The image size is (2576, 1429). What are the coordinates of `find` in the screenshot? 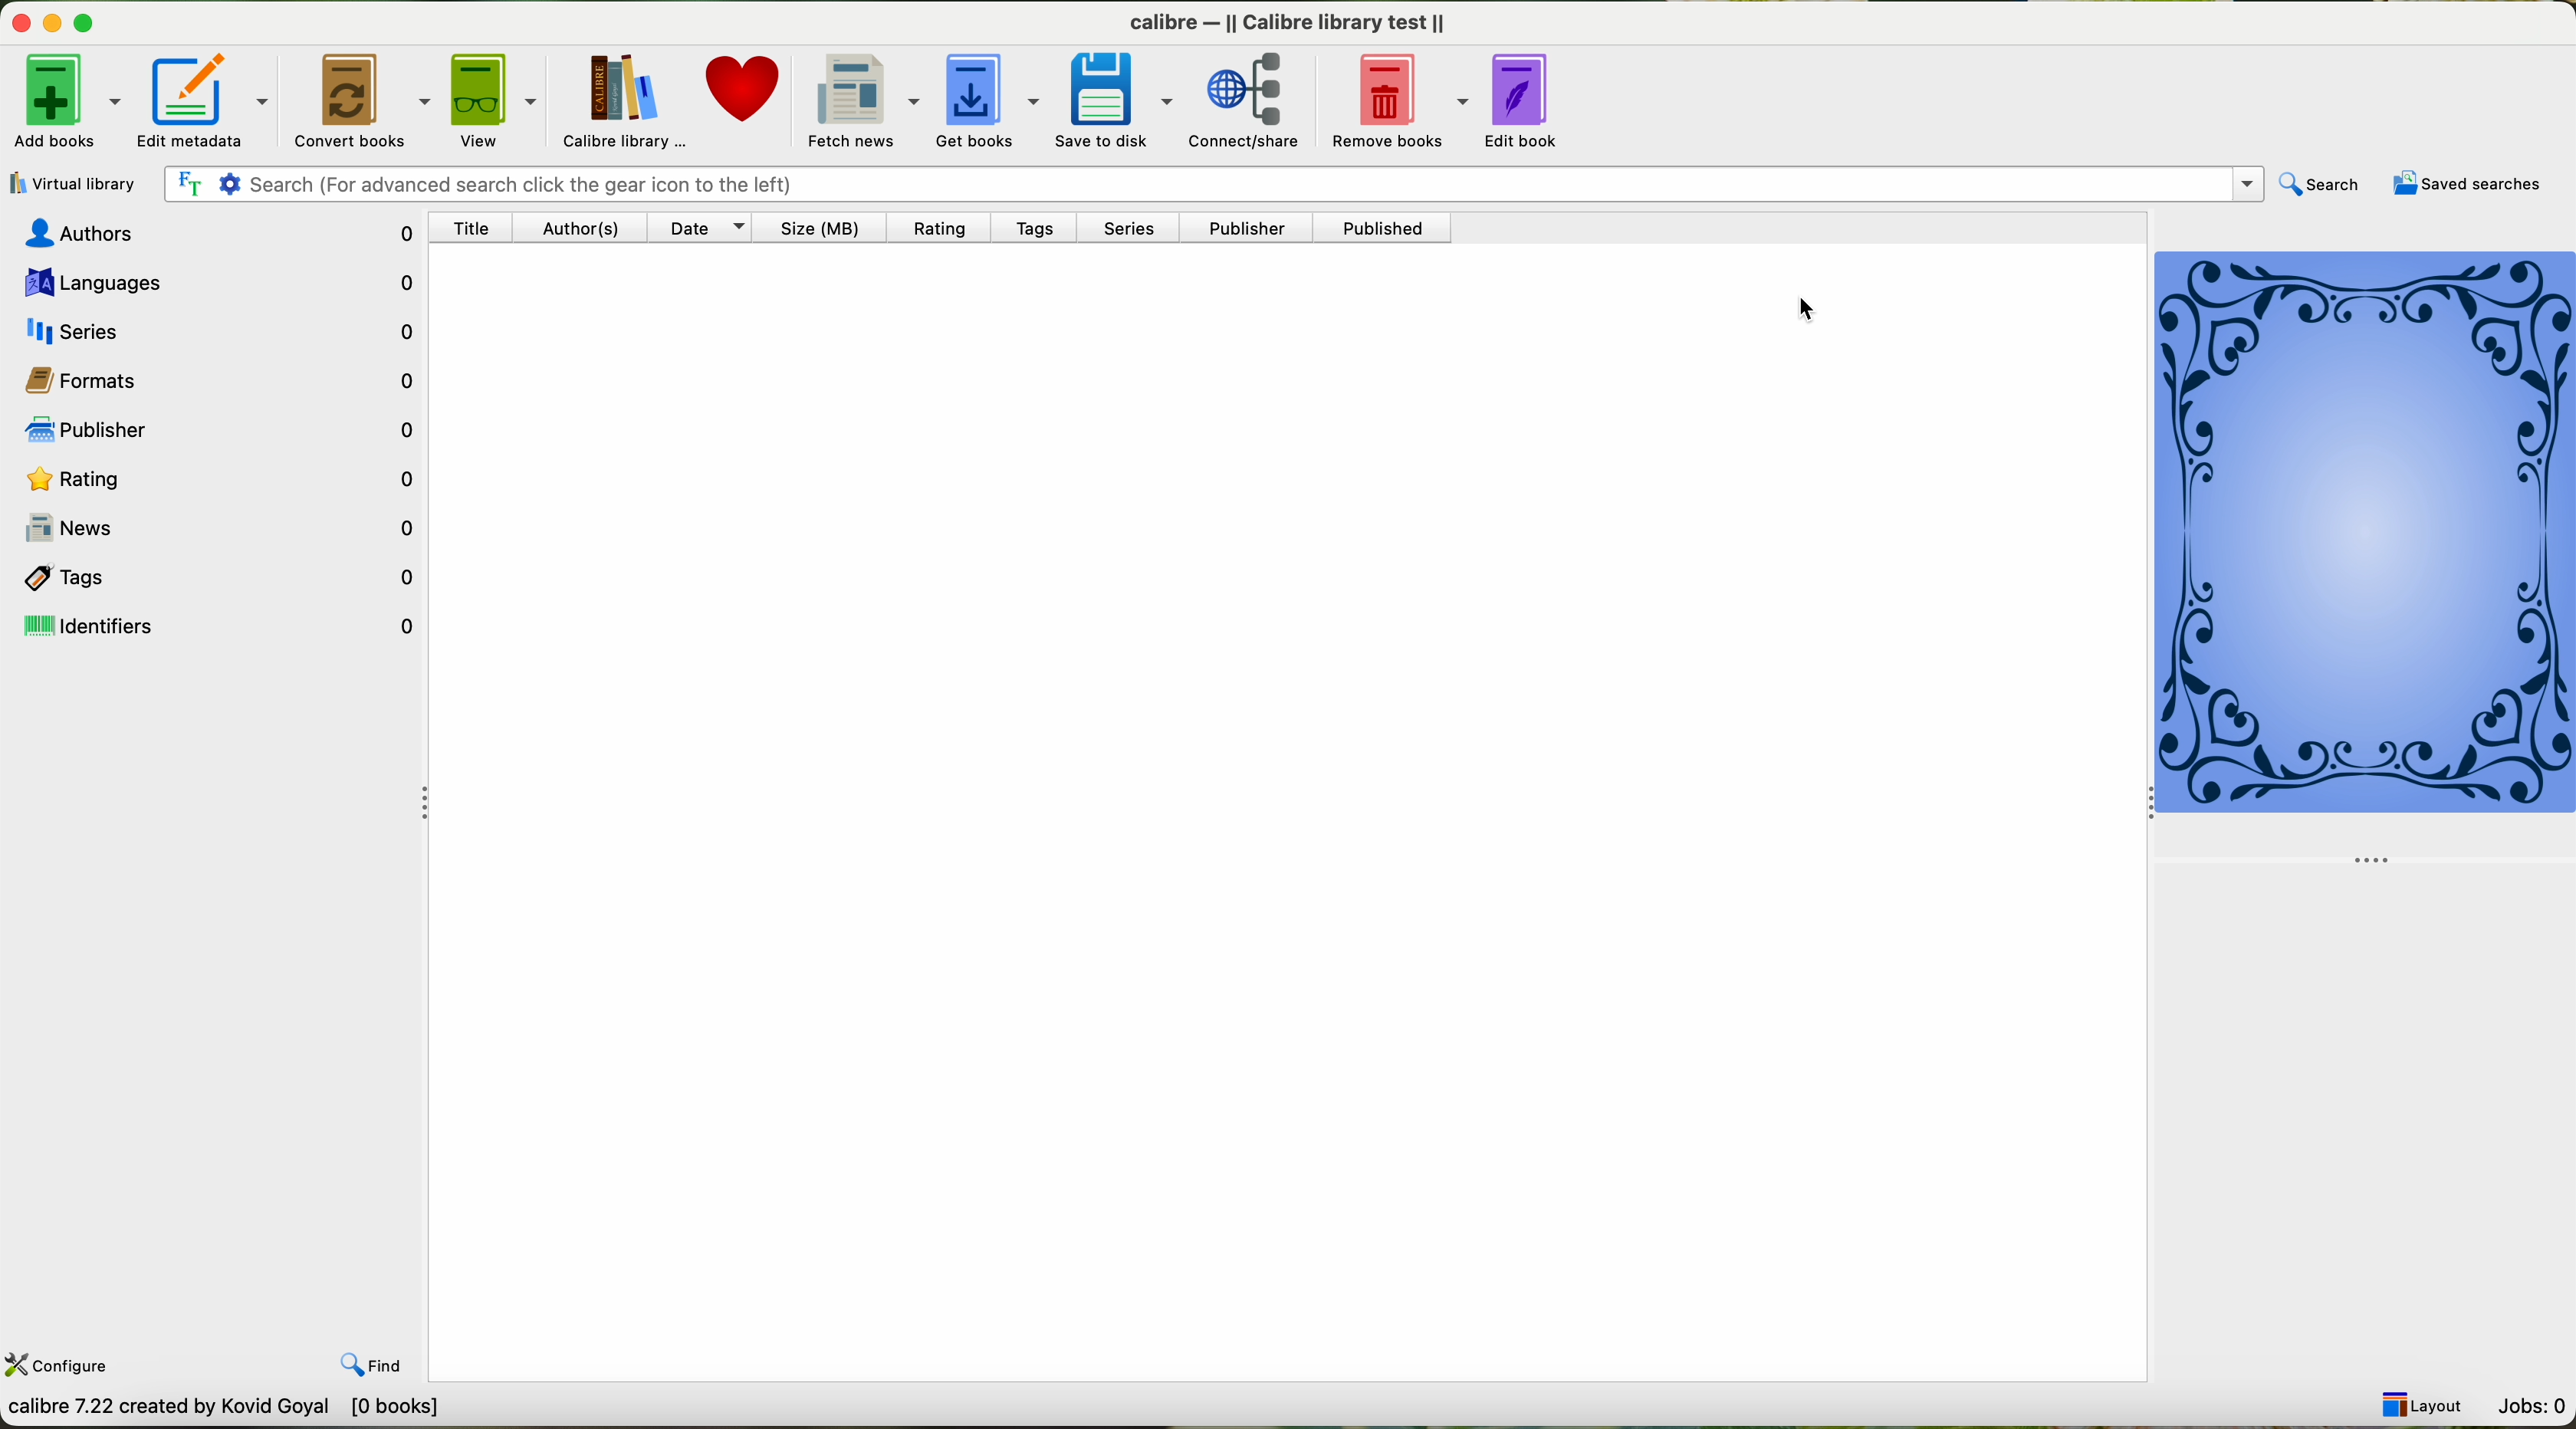 It's located at (356, 1350).